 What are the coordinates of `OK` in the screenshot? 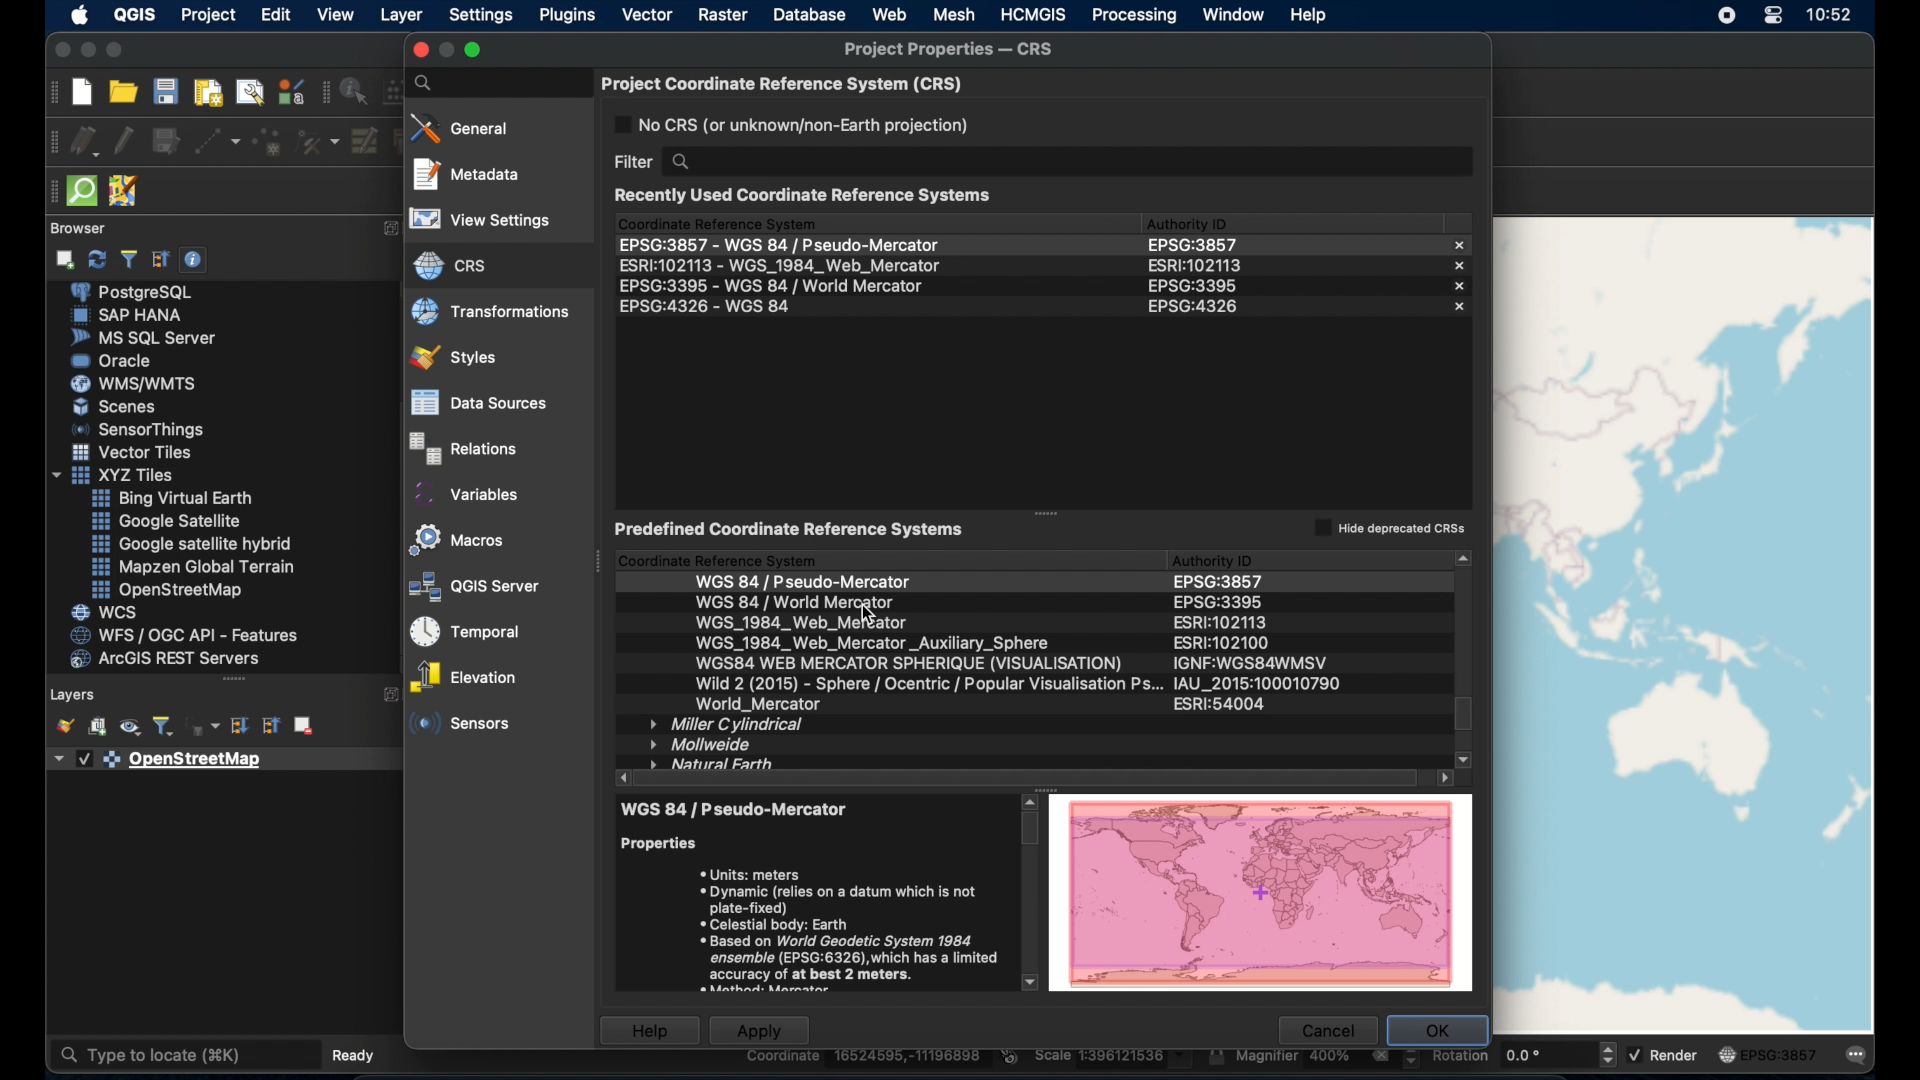 It's located at (1435, 1029).